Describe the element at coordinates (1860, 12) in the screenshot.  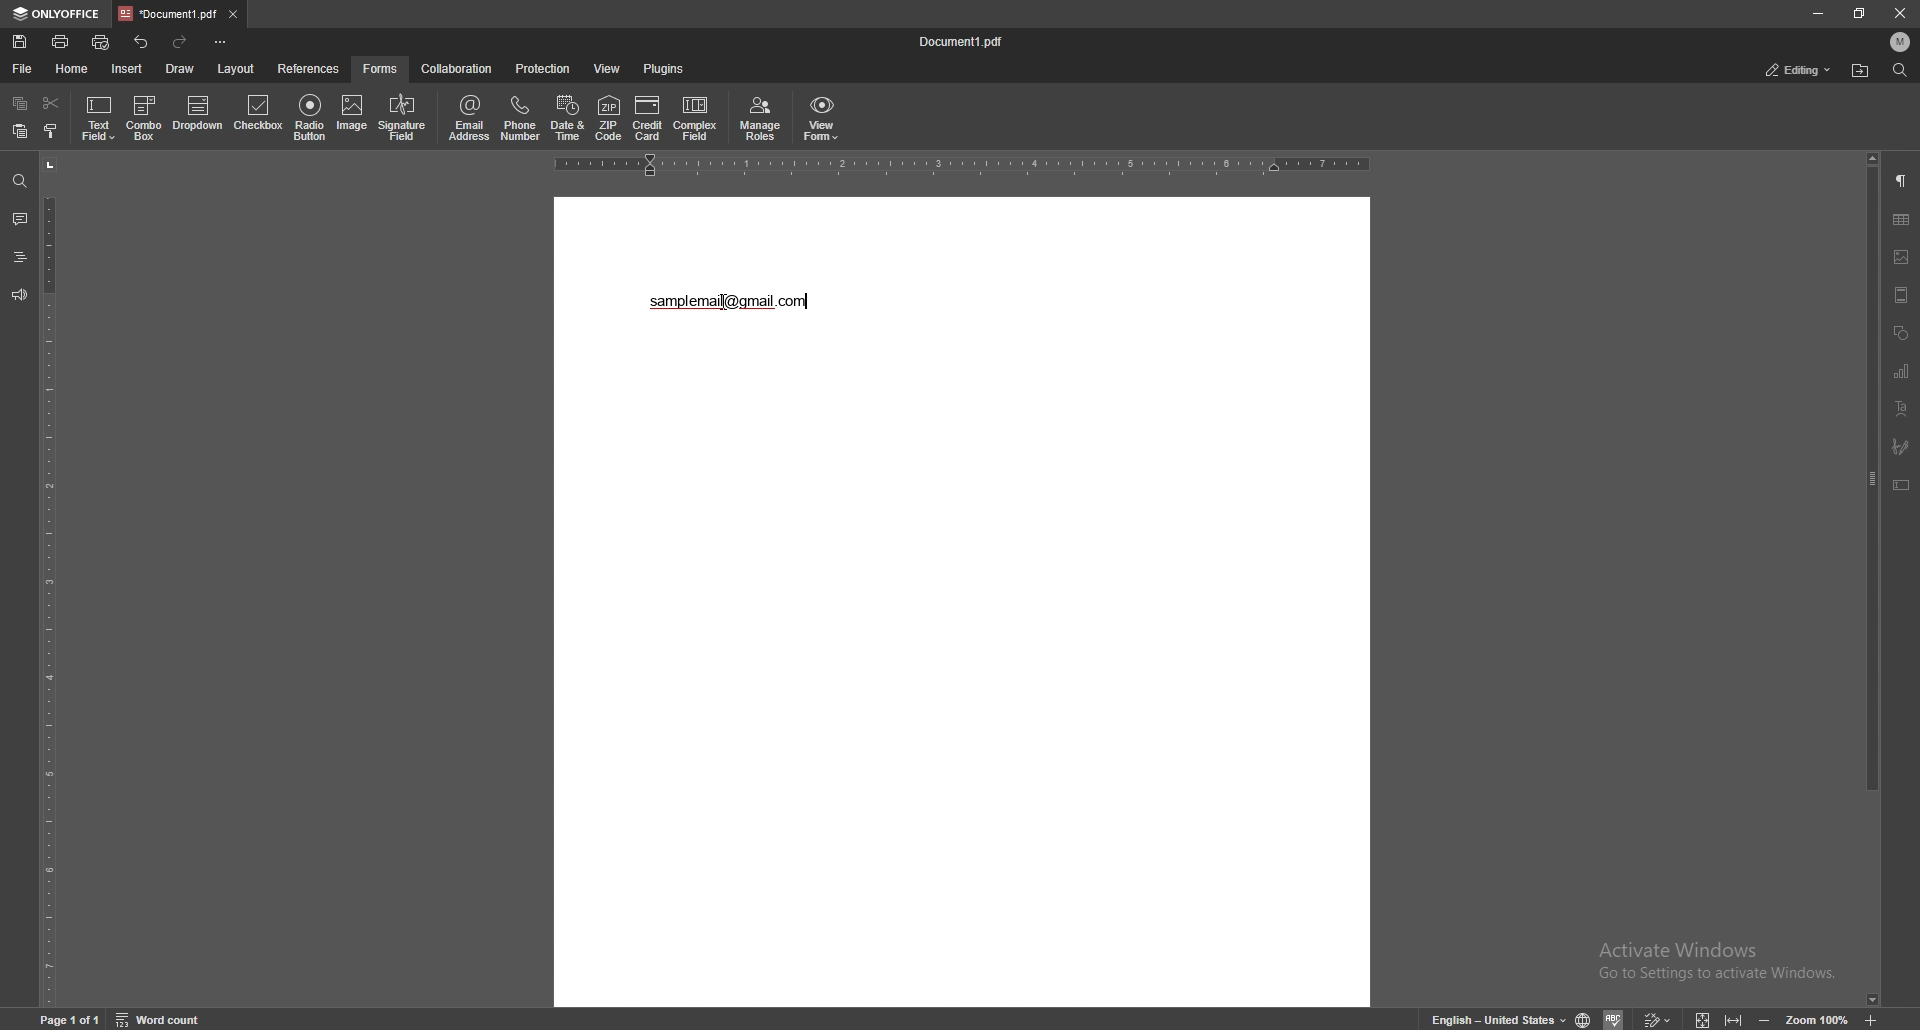
I see `resize` at that location.